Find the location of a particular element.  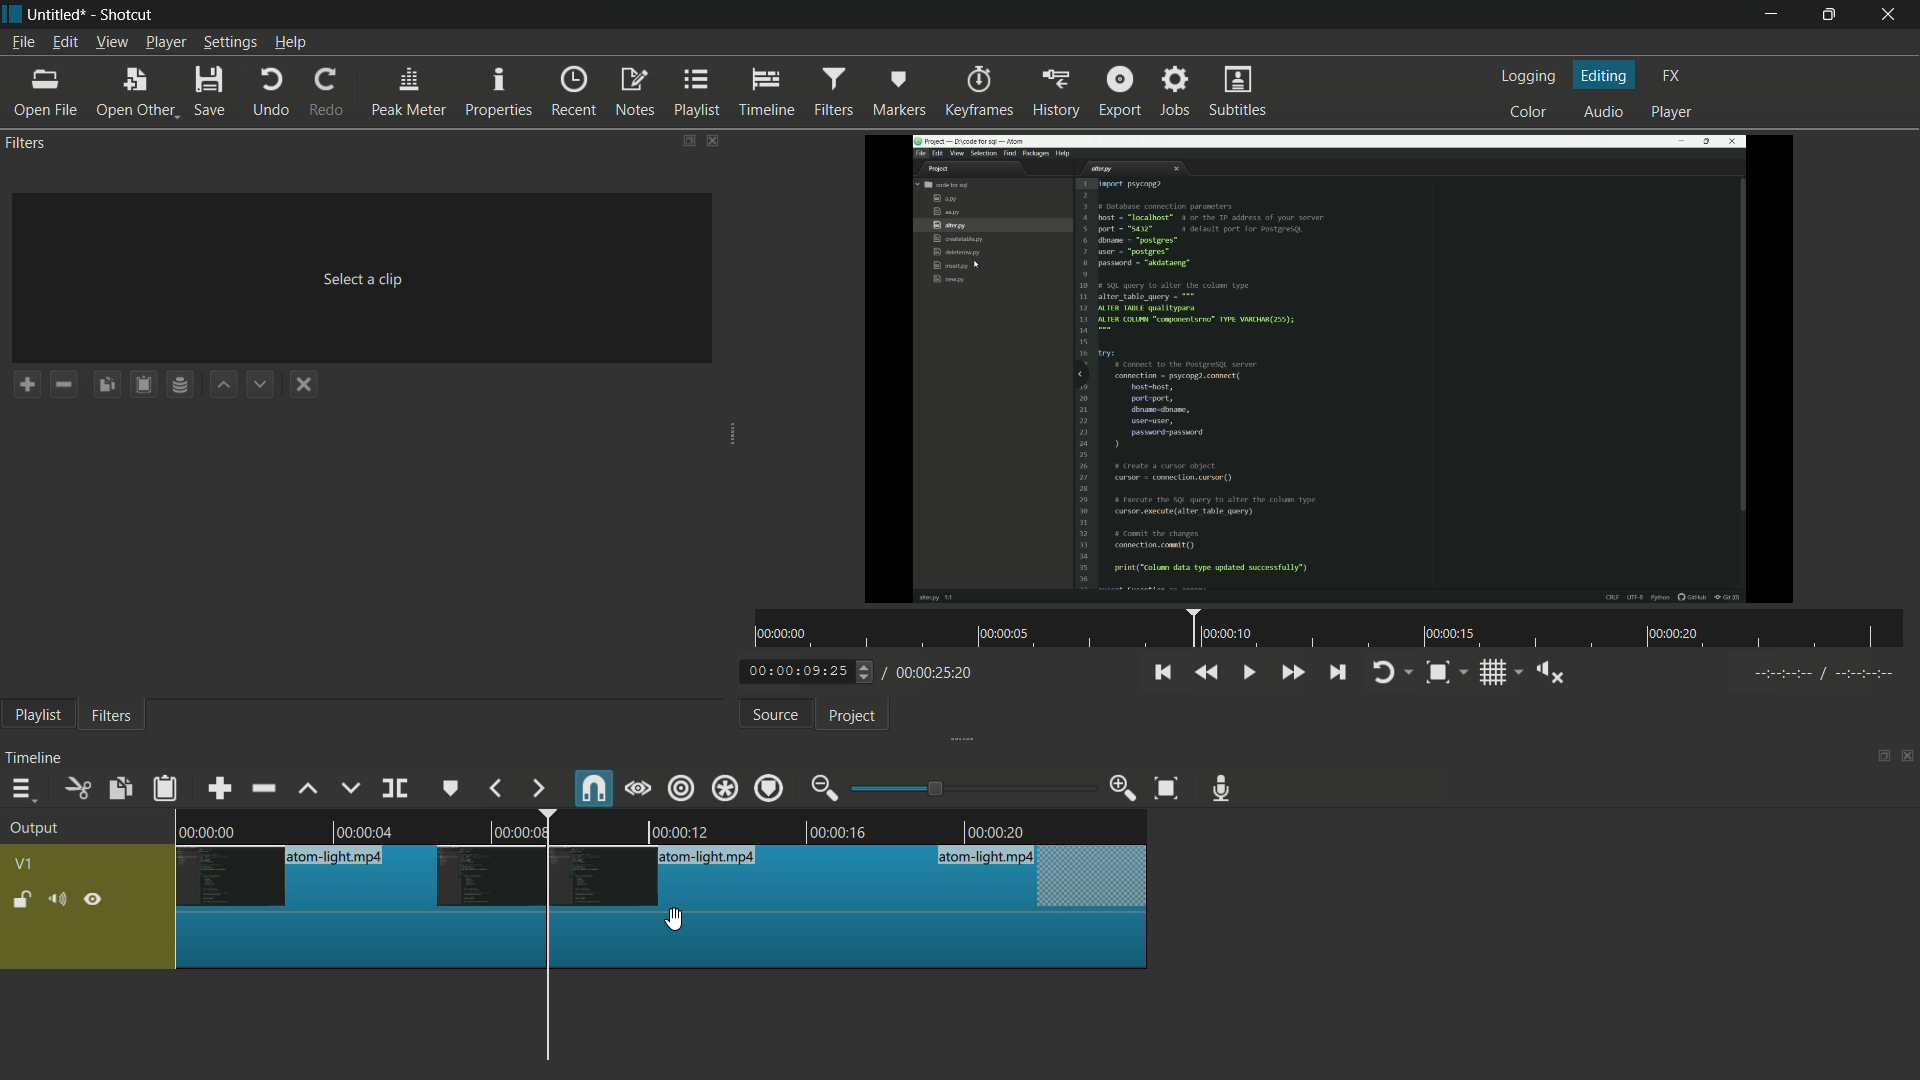

move filter down is located at coordinates (266, 383).